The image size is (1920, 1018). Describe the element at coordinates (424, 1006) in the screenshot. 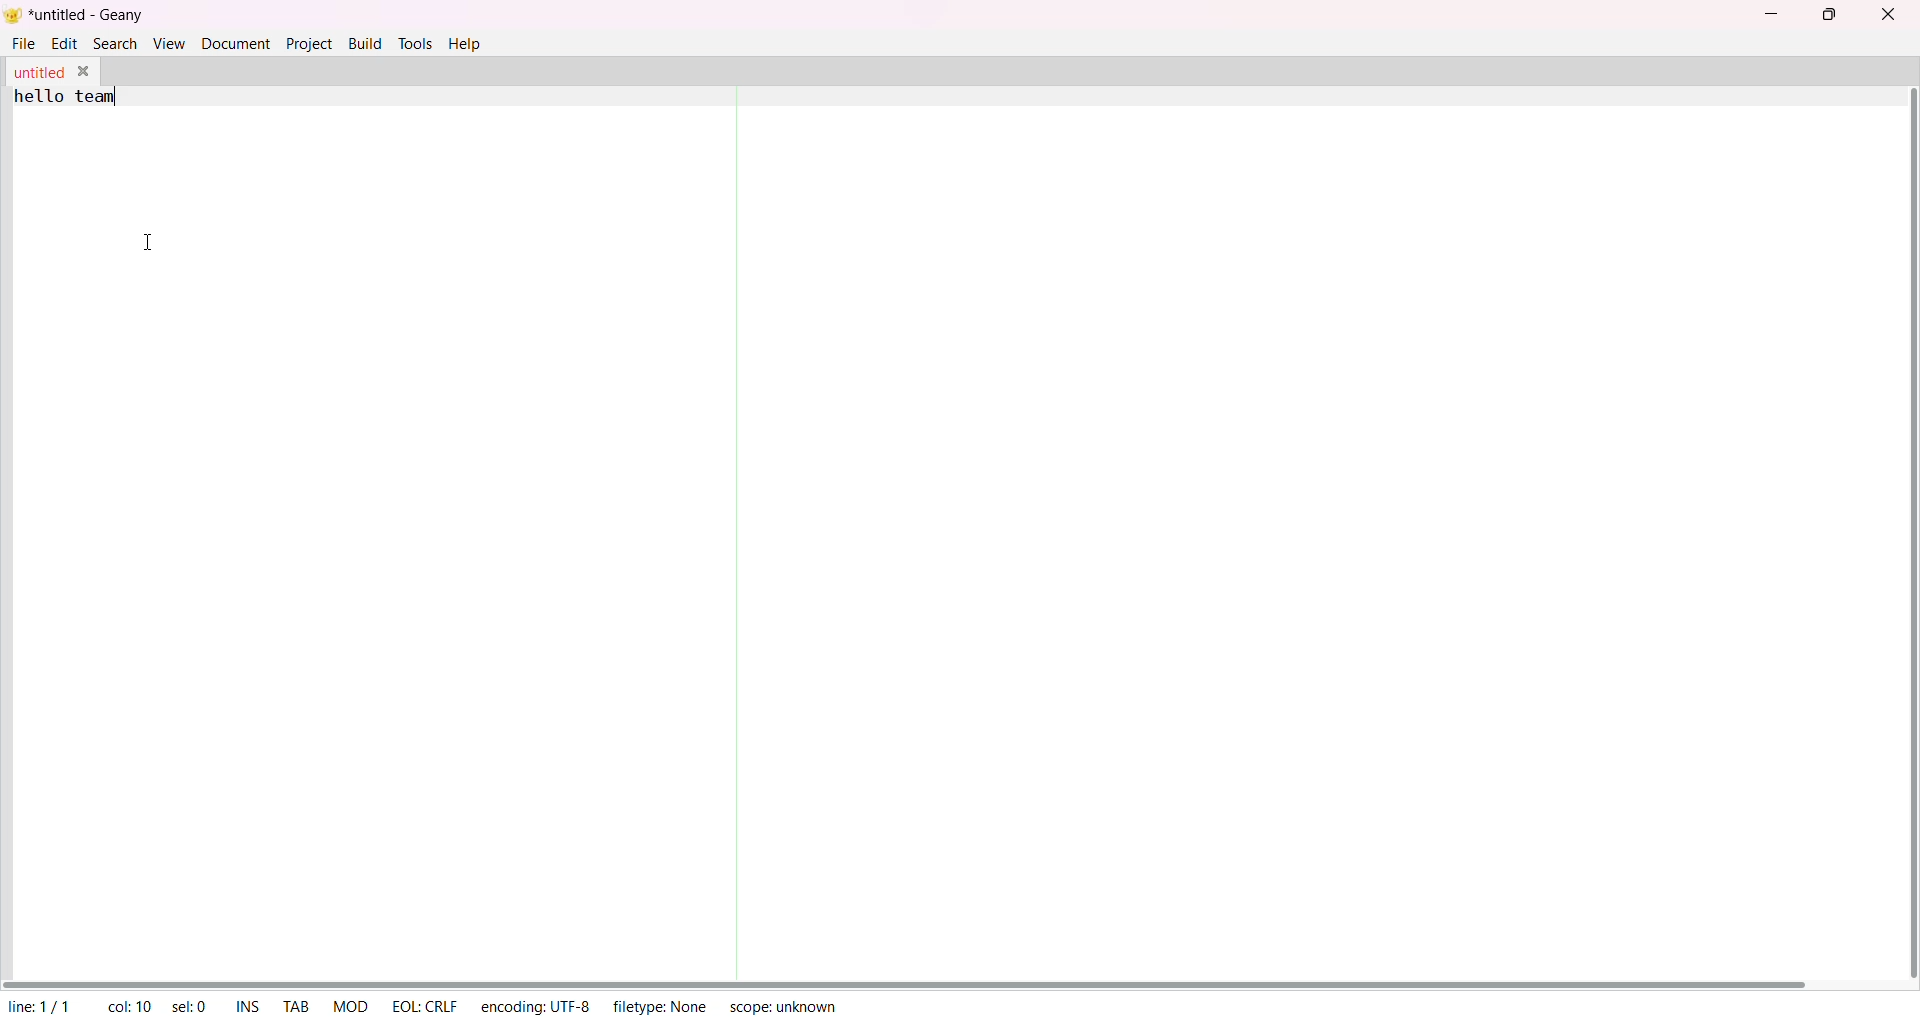

I see `EOL: CRLF` at that location.